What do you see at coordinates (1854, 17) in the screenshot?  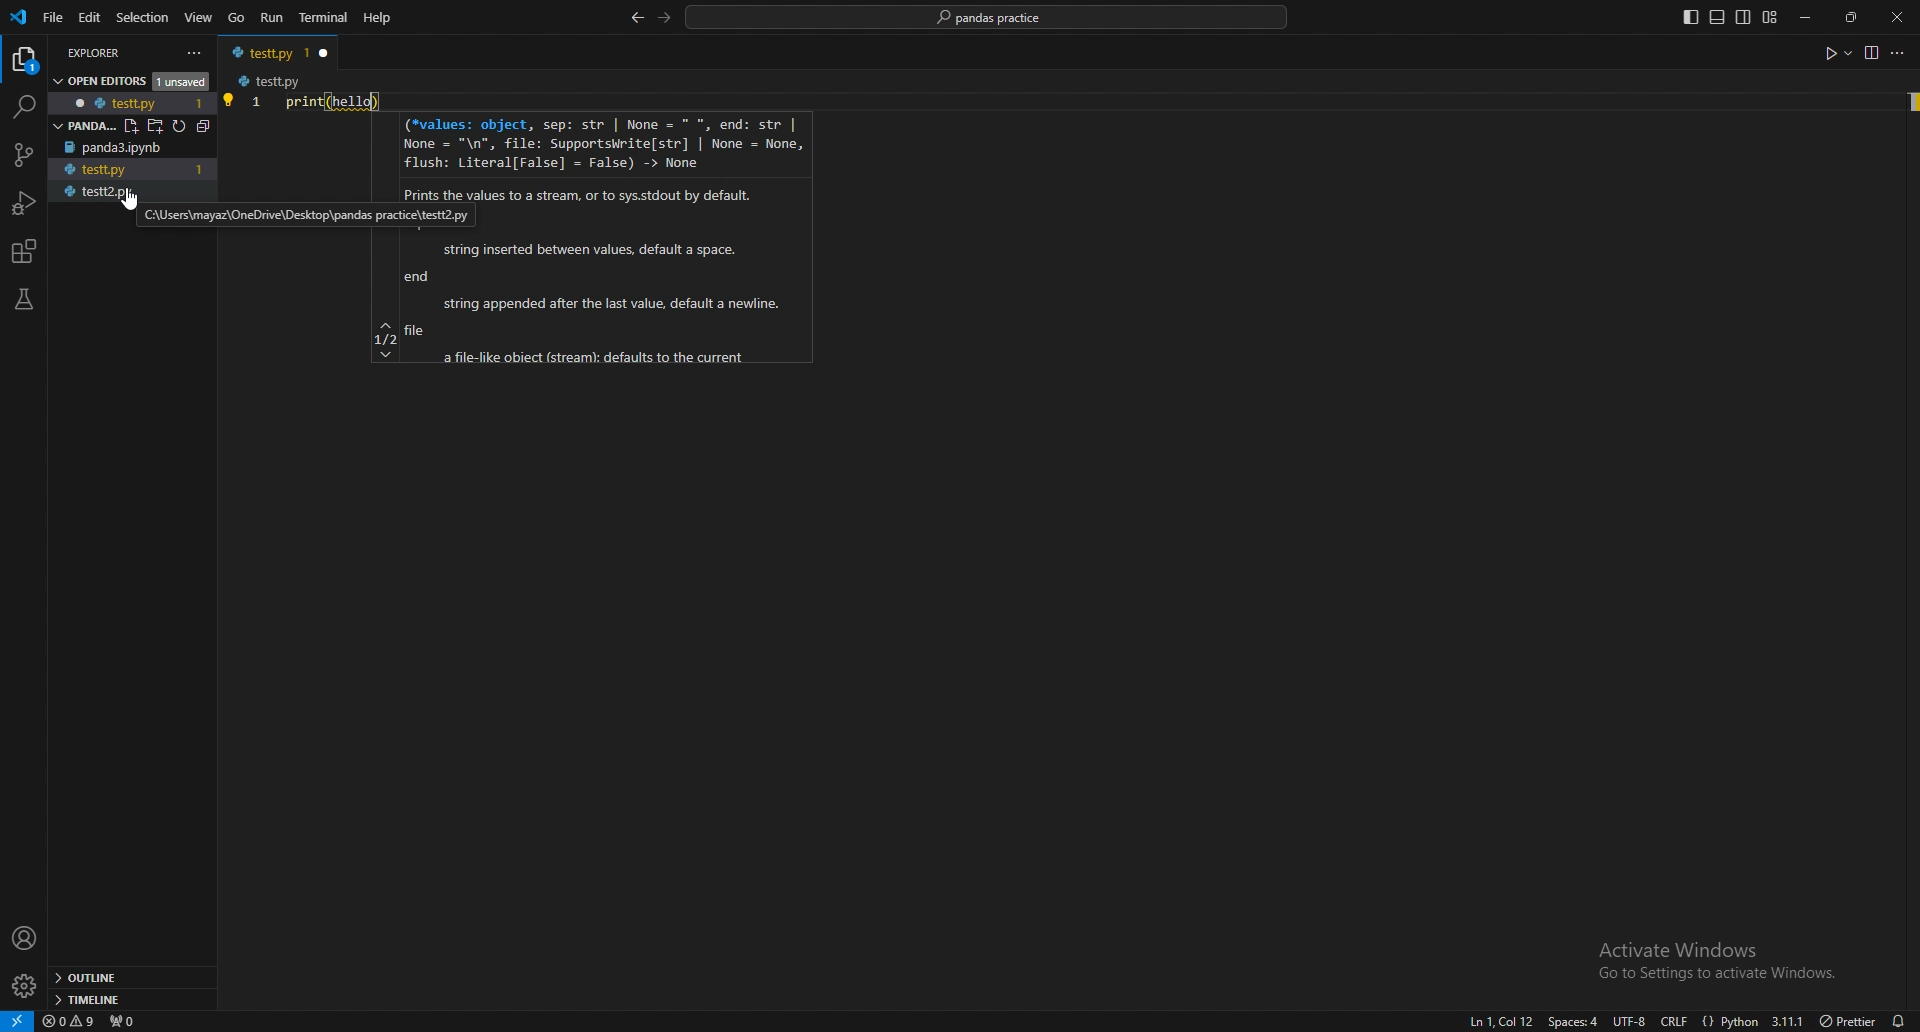 I see `resize` at bounding box center [1854, 17].